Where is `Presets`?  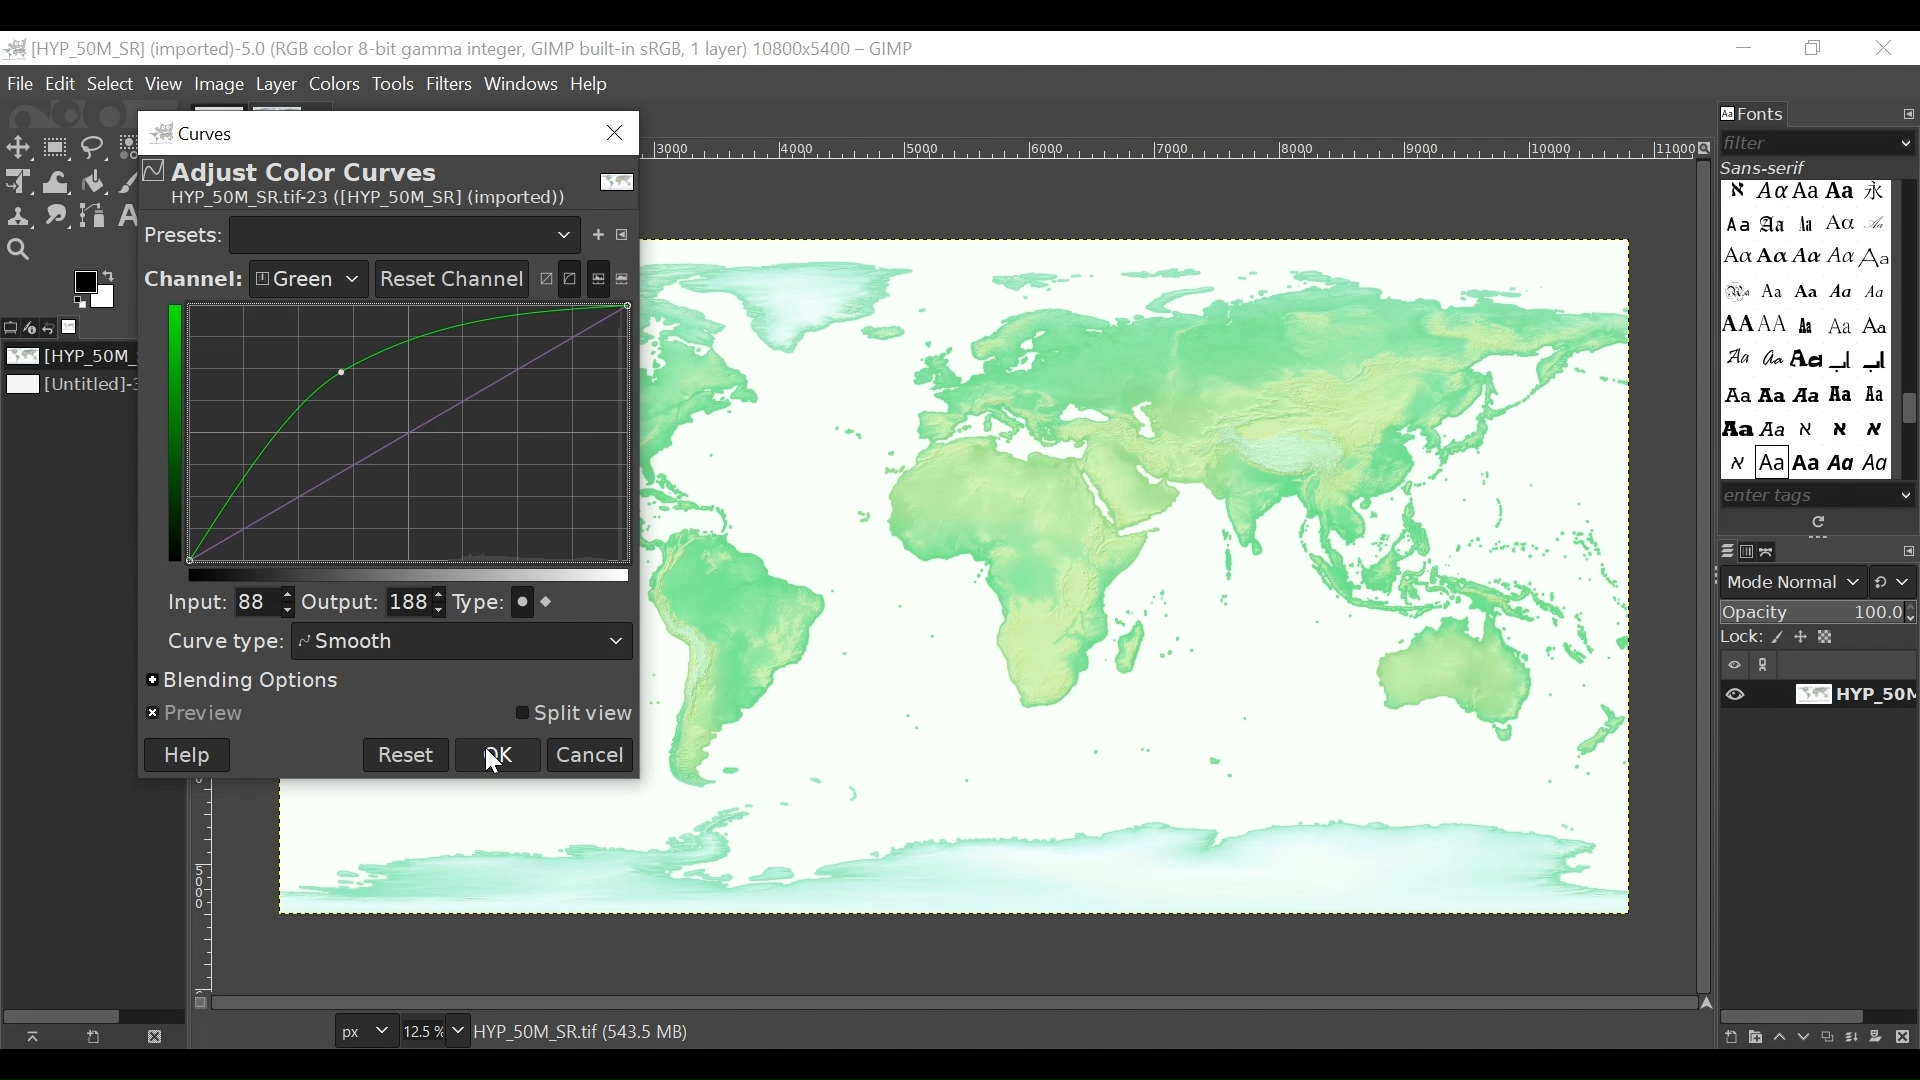
Presets is located at coordinates (184, 233).